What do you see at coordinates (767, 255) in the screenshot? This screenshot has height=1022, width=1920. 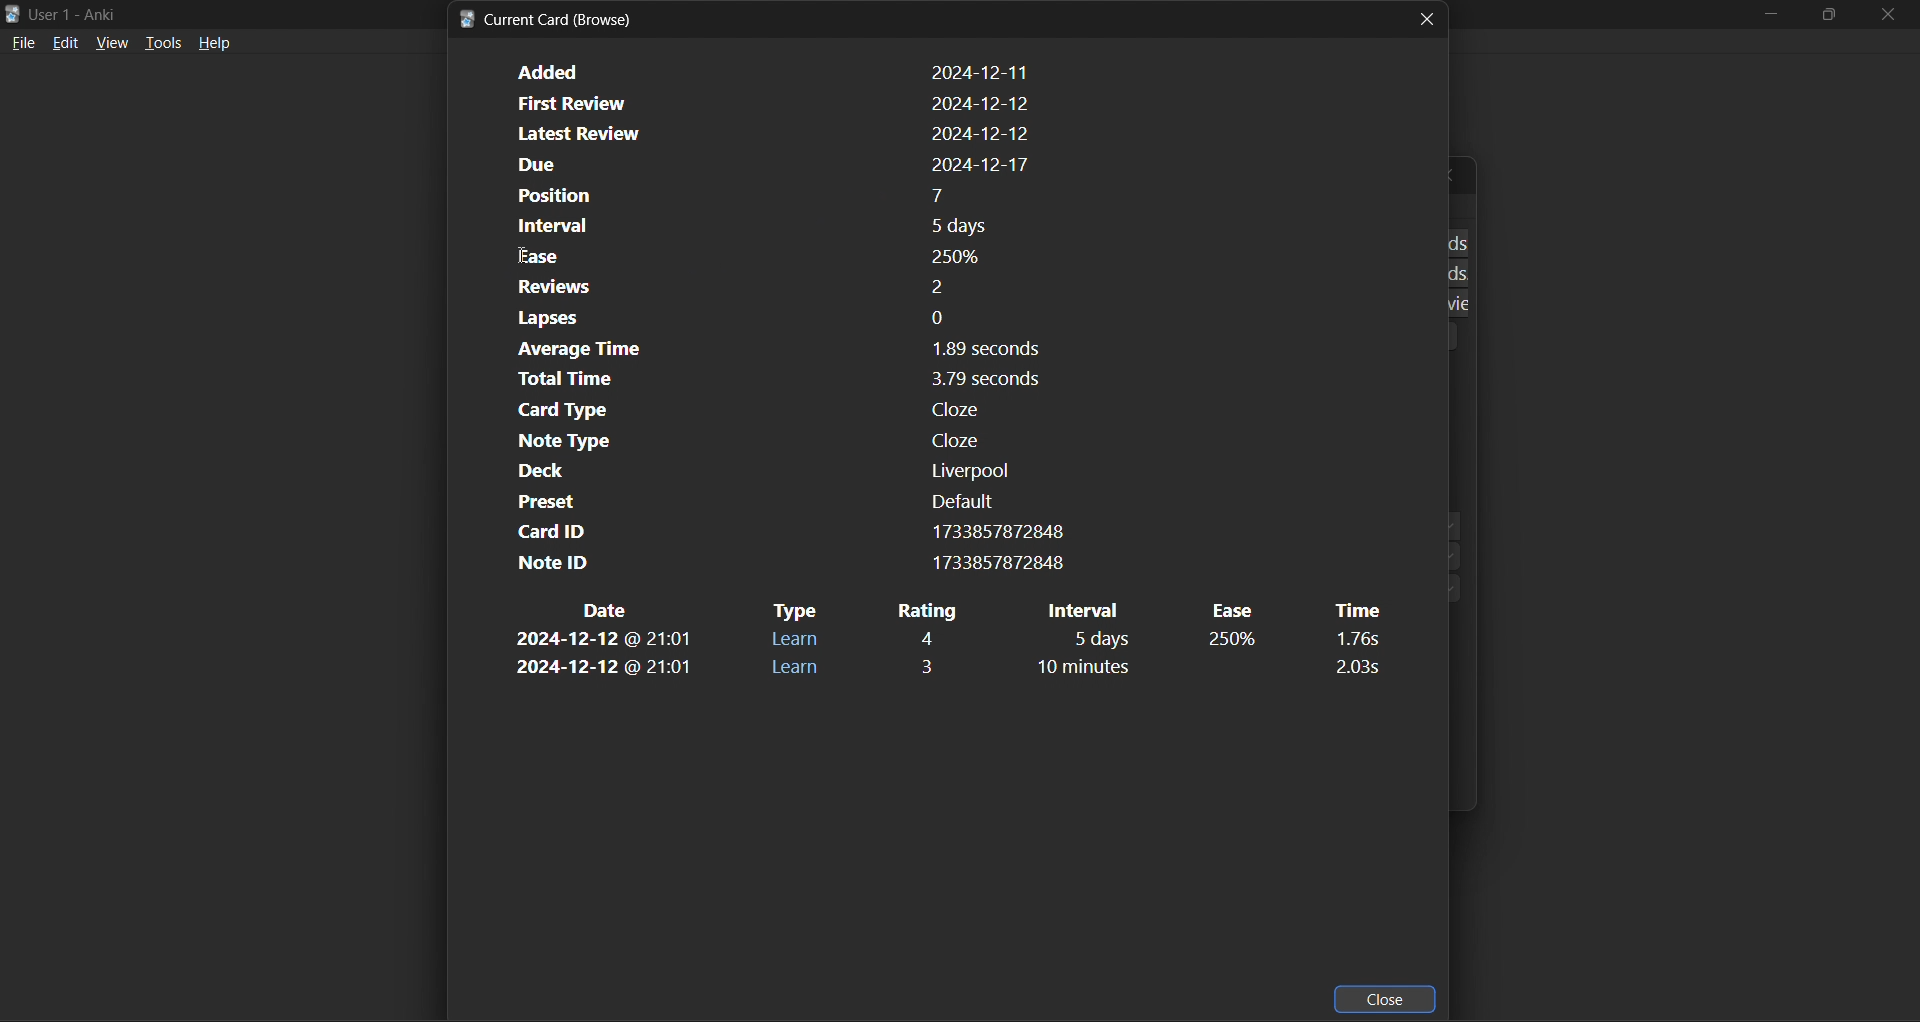 I see `card ease factor` at bounding box center [767, 255].